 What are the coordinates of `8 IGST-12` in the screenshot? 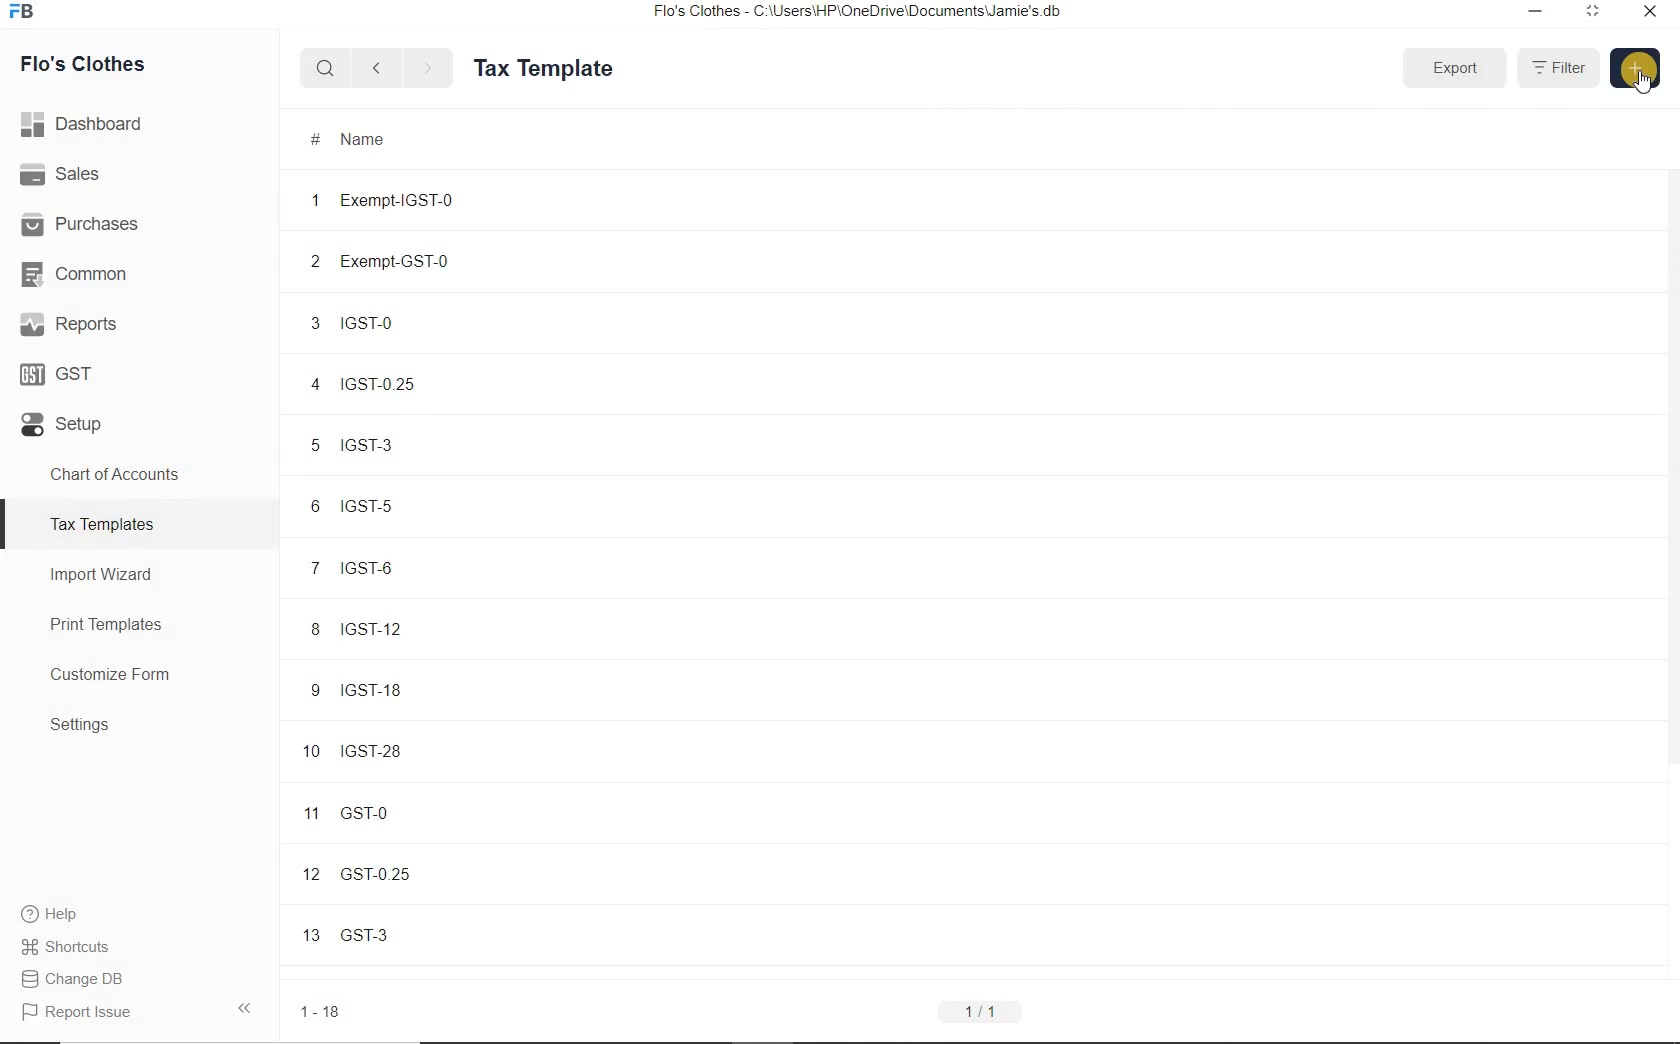 It's located at (417, 628).